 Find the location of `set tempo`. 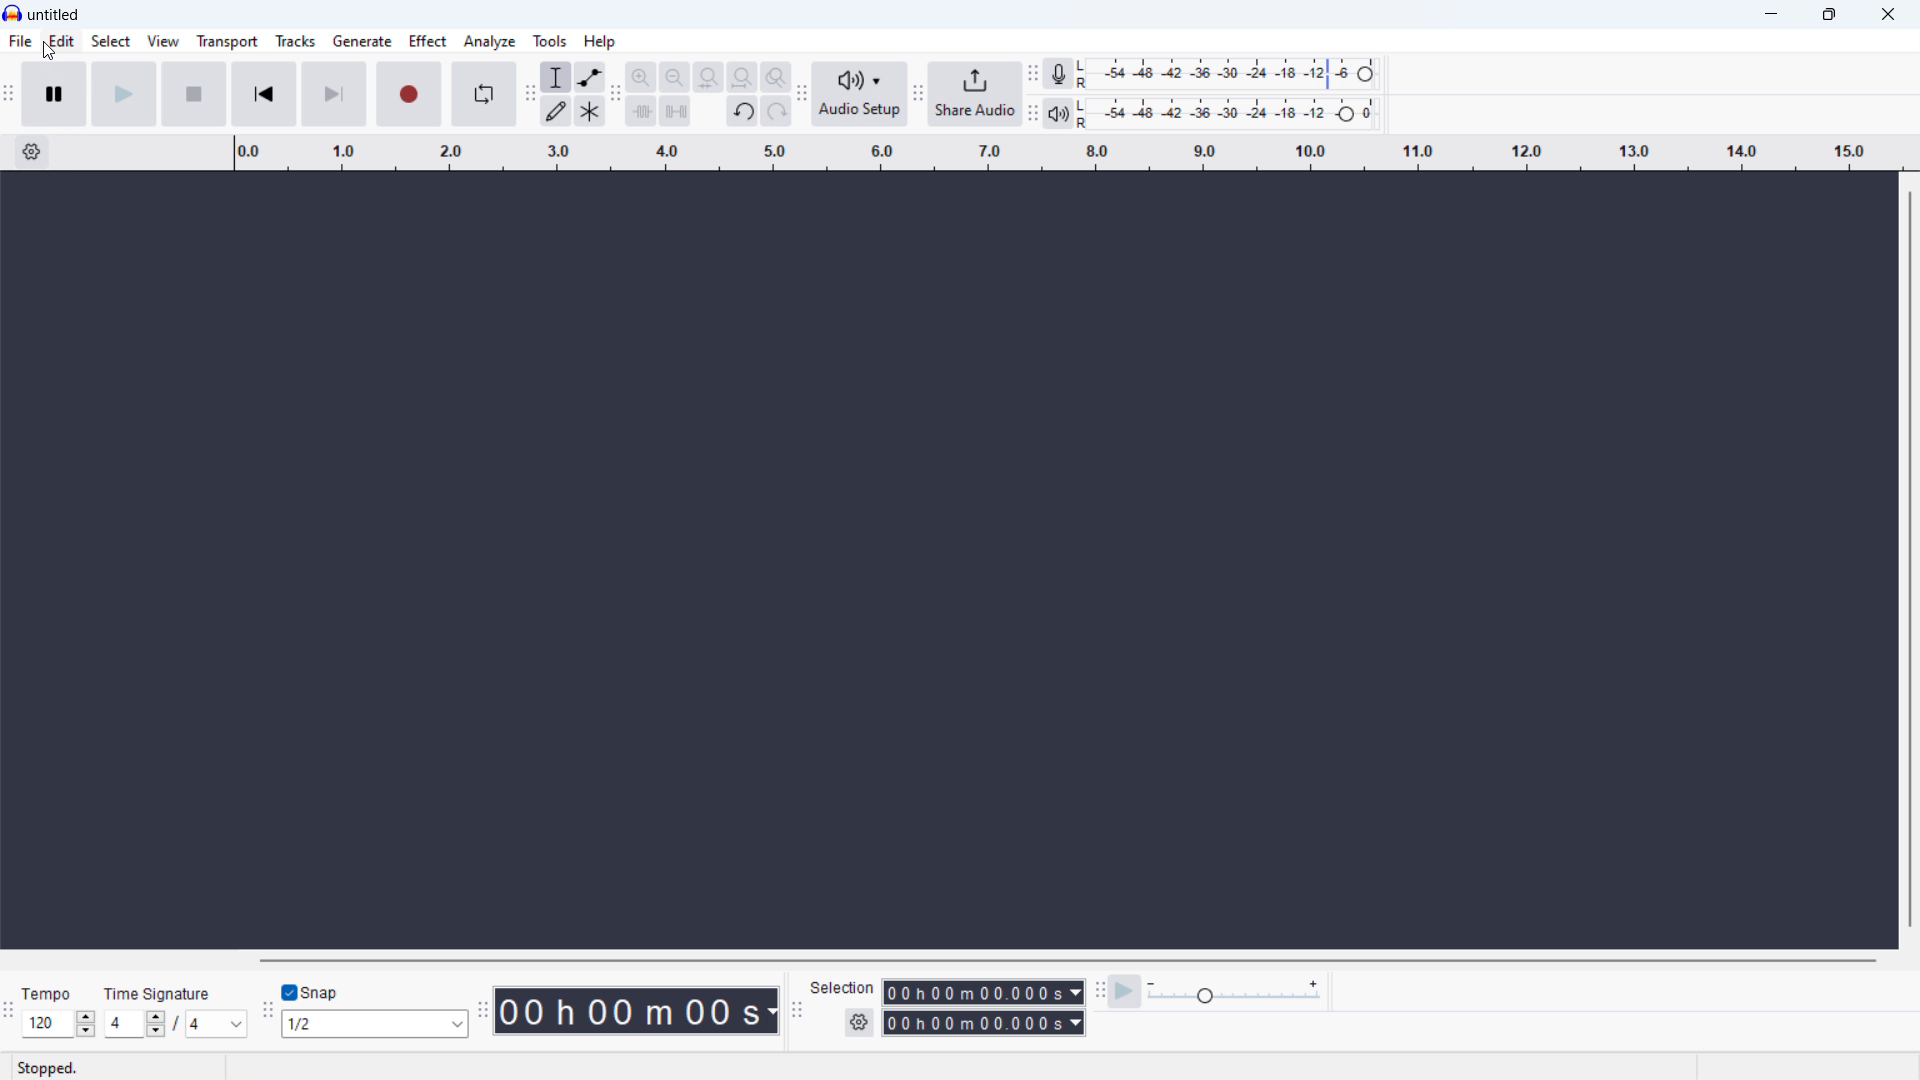

set tempo is located at coordinates (58, 1024).